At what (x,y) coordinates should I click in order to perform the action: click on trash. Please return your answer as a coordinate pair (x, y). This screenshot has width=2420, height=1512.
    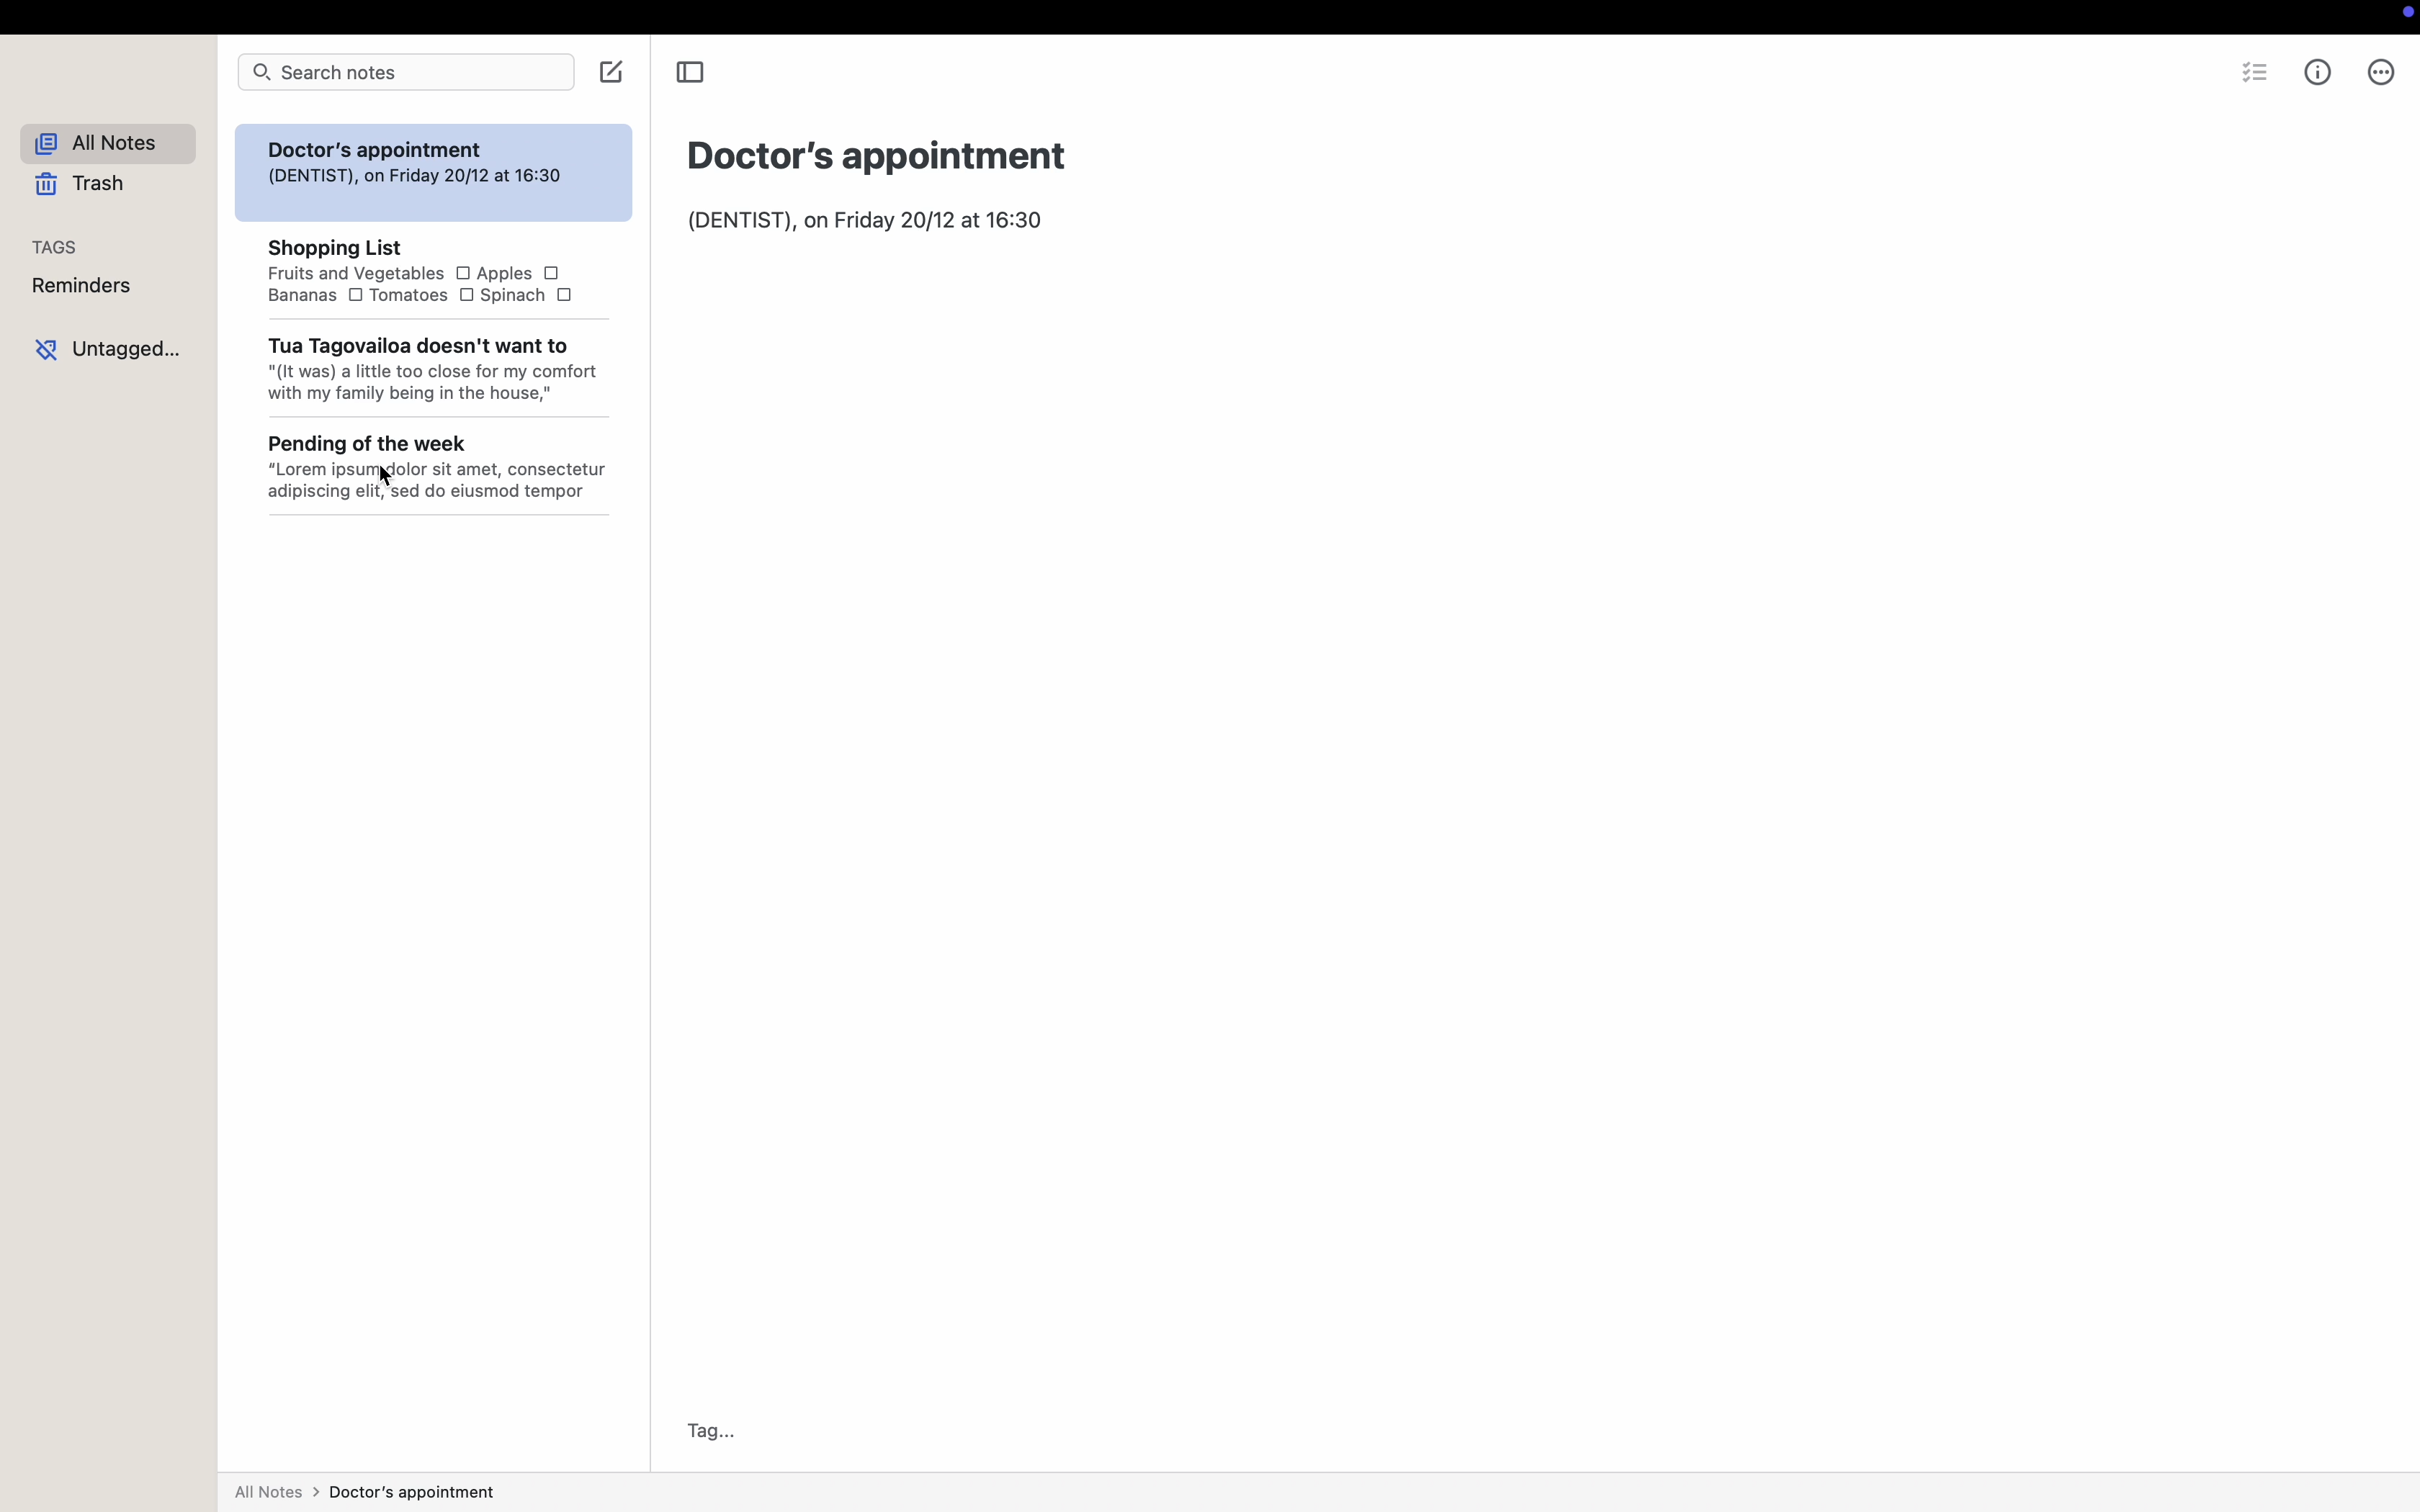
    Looking at the image, I should click on (77, 185).